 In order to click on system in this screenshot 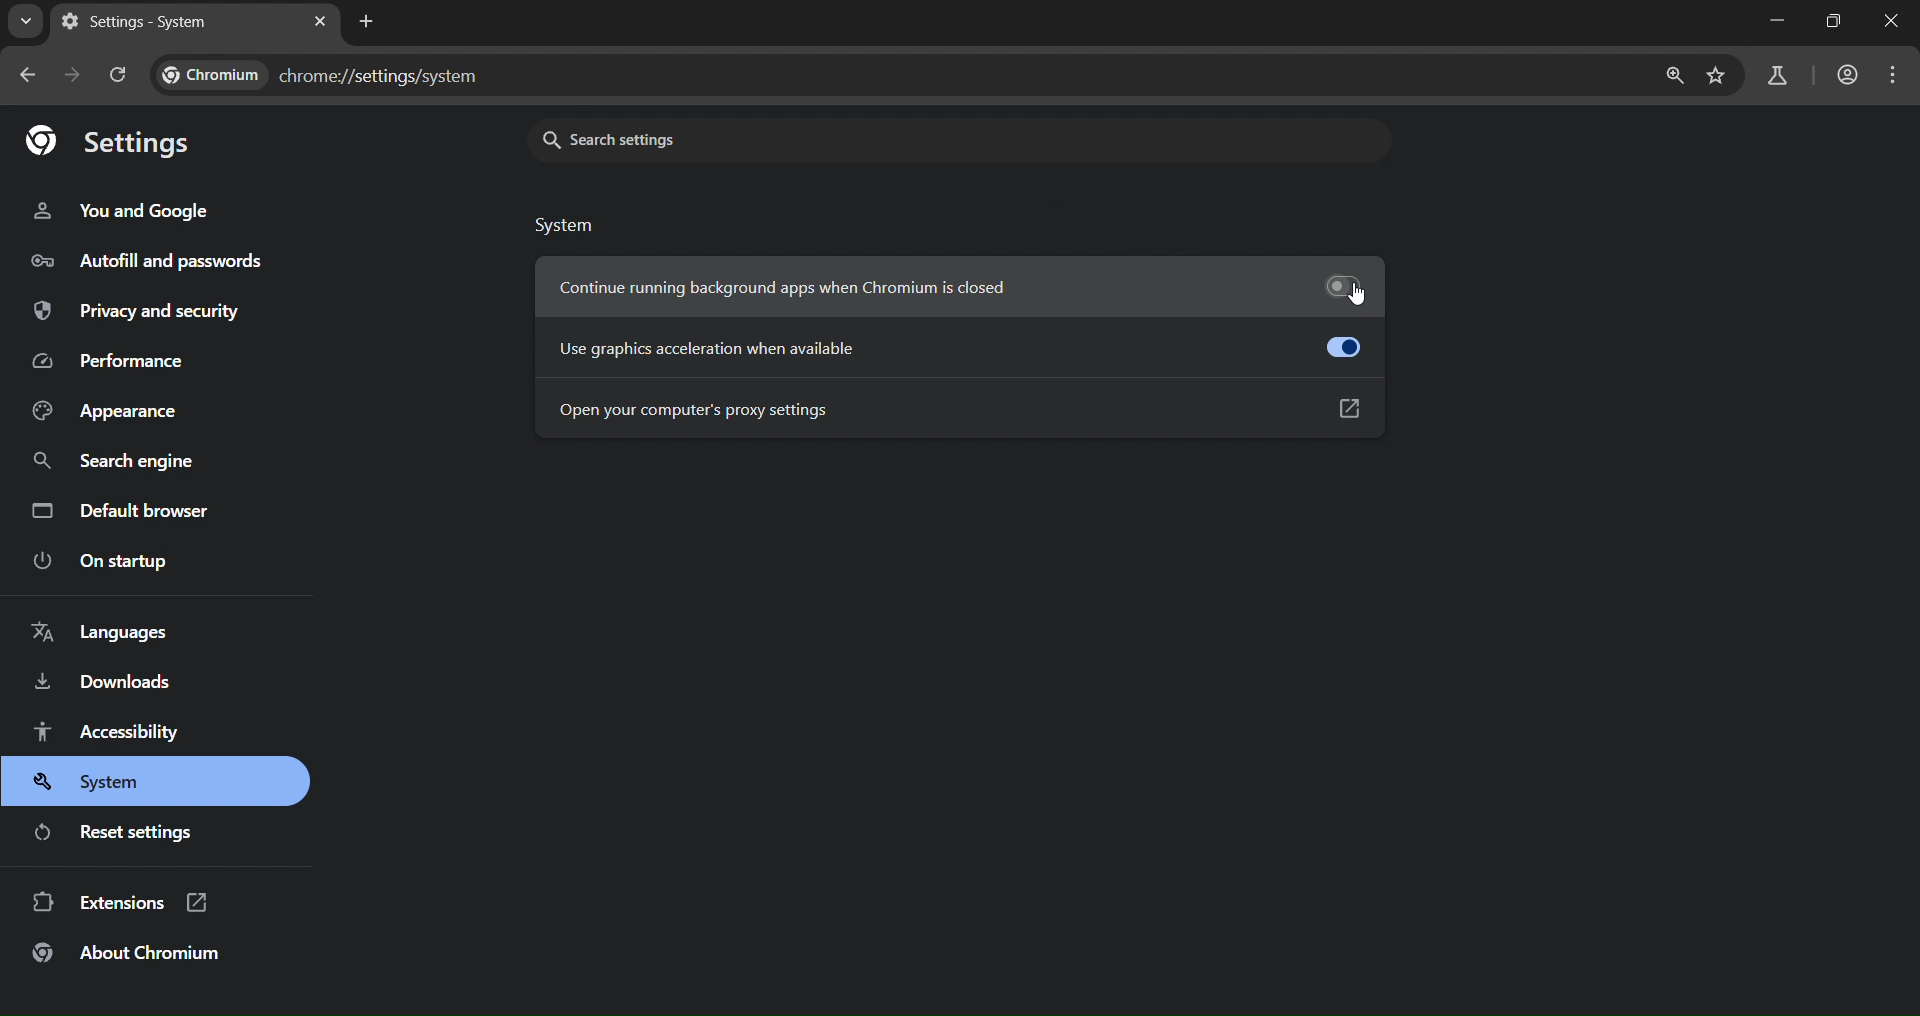, I will do `click(569, 227)`.